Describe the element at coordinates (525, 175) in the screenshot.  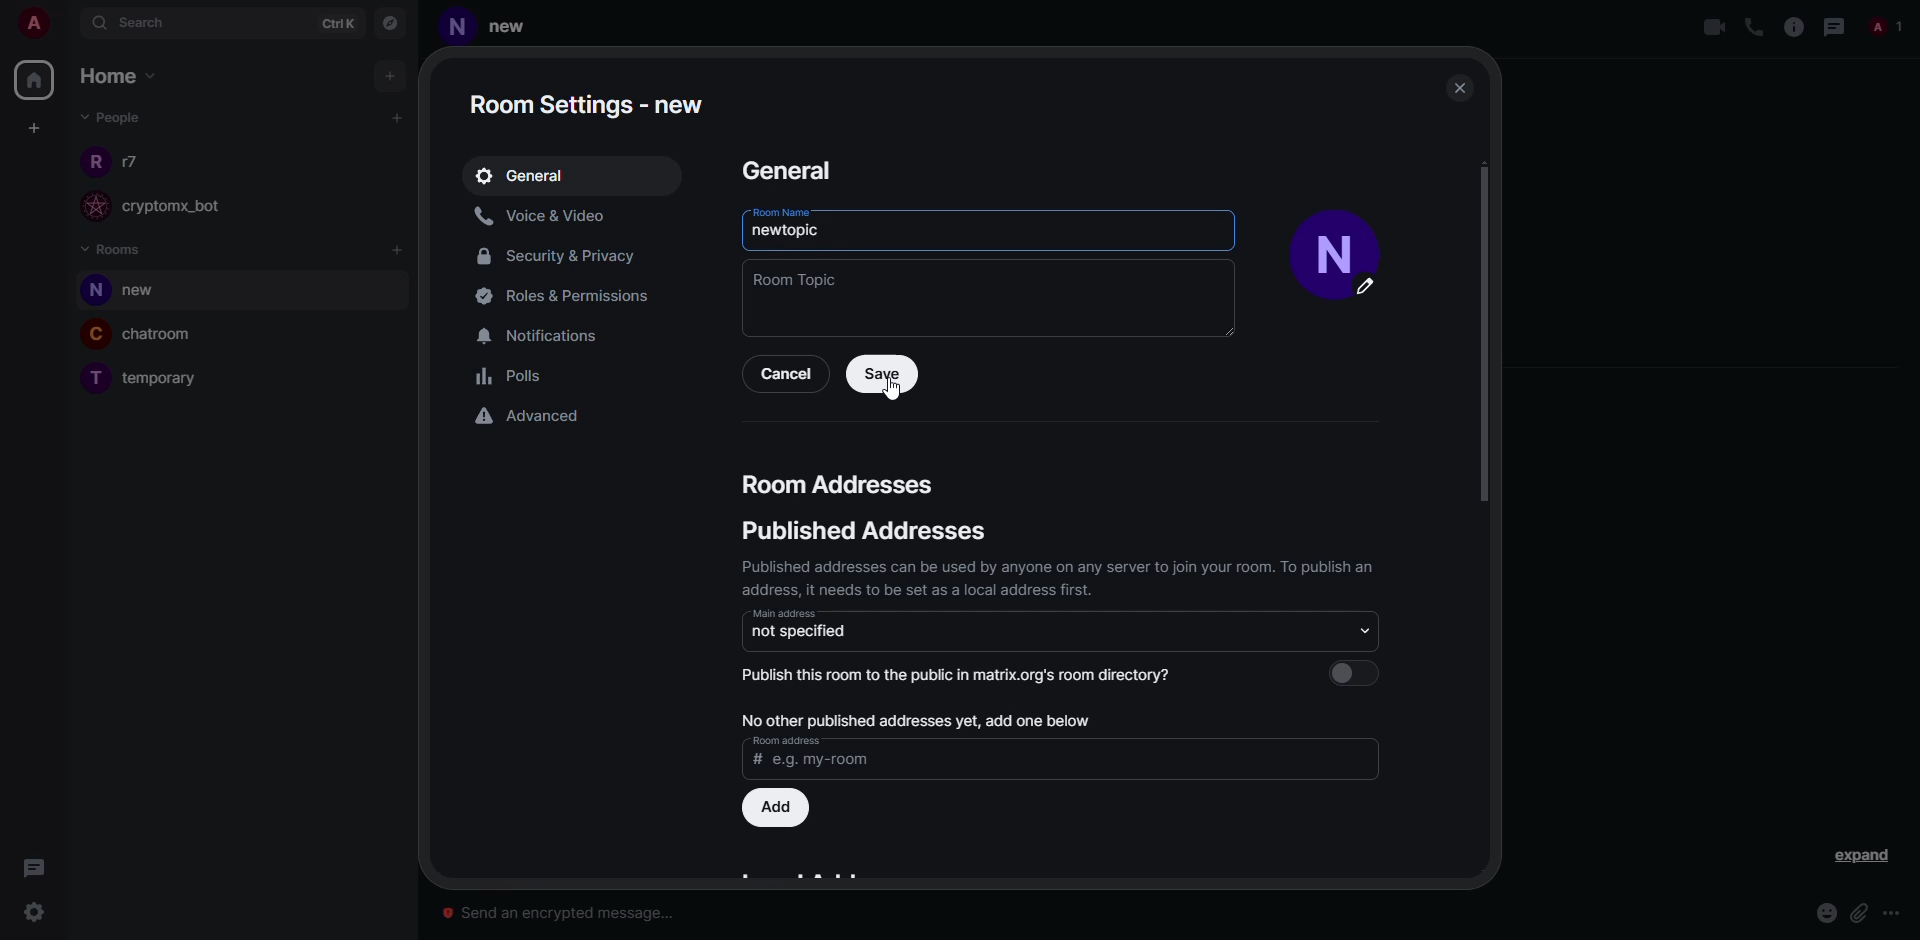
I see `general` at that location.